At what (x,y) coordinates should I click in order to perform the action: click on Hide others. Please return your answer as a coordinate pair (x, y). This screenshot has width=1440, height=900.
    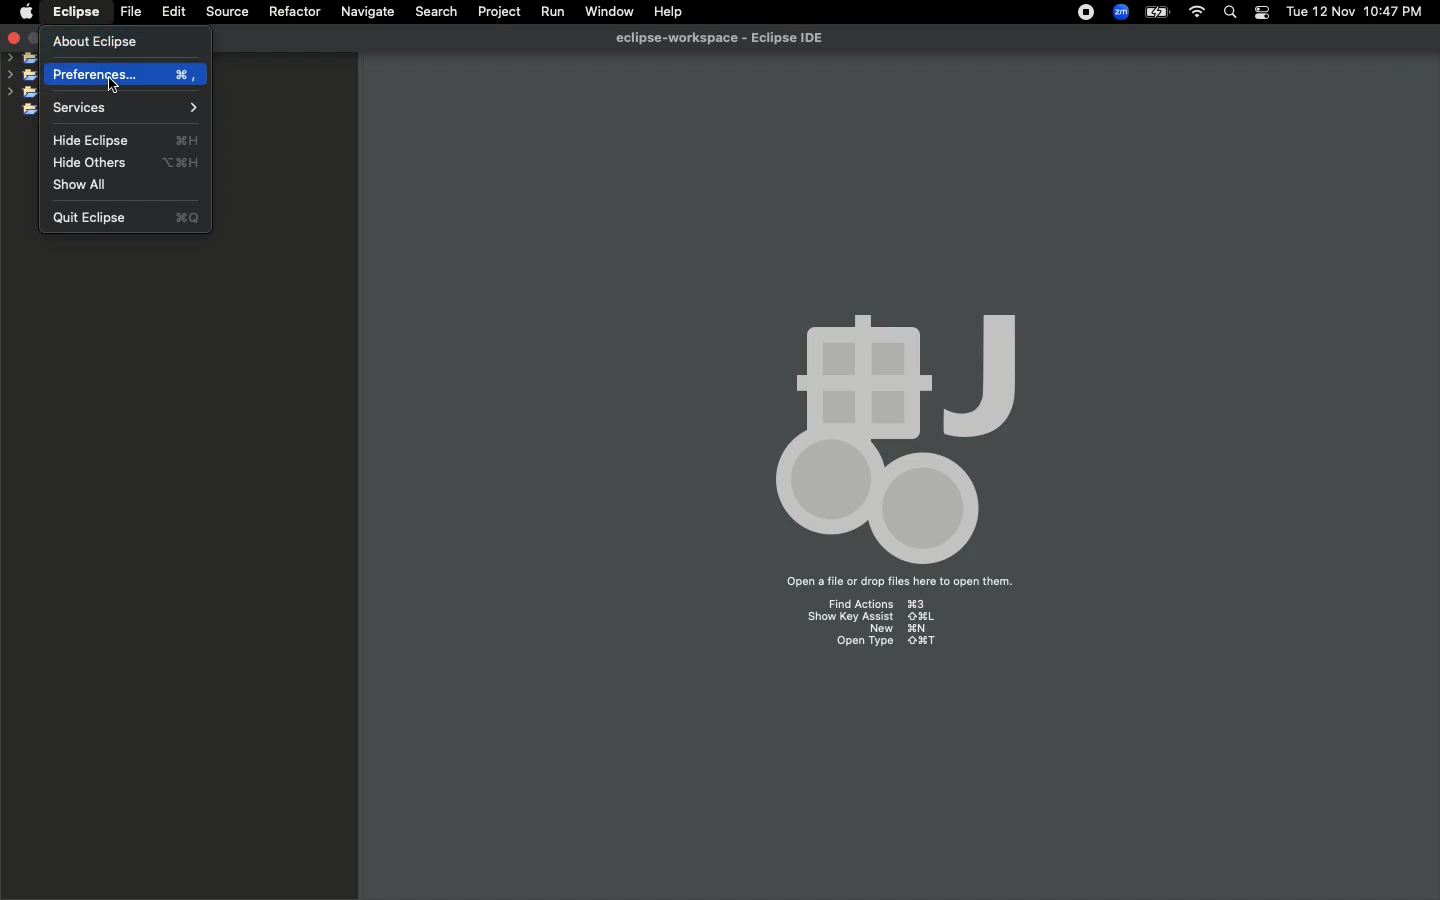
    Looking at the image, I should click on (128, 162).